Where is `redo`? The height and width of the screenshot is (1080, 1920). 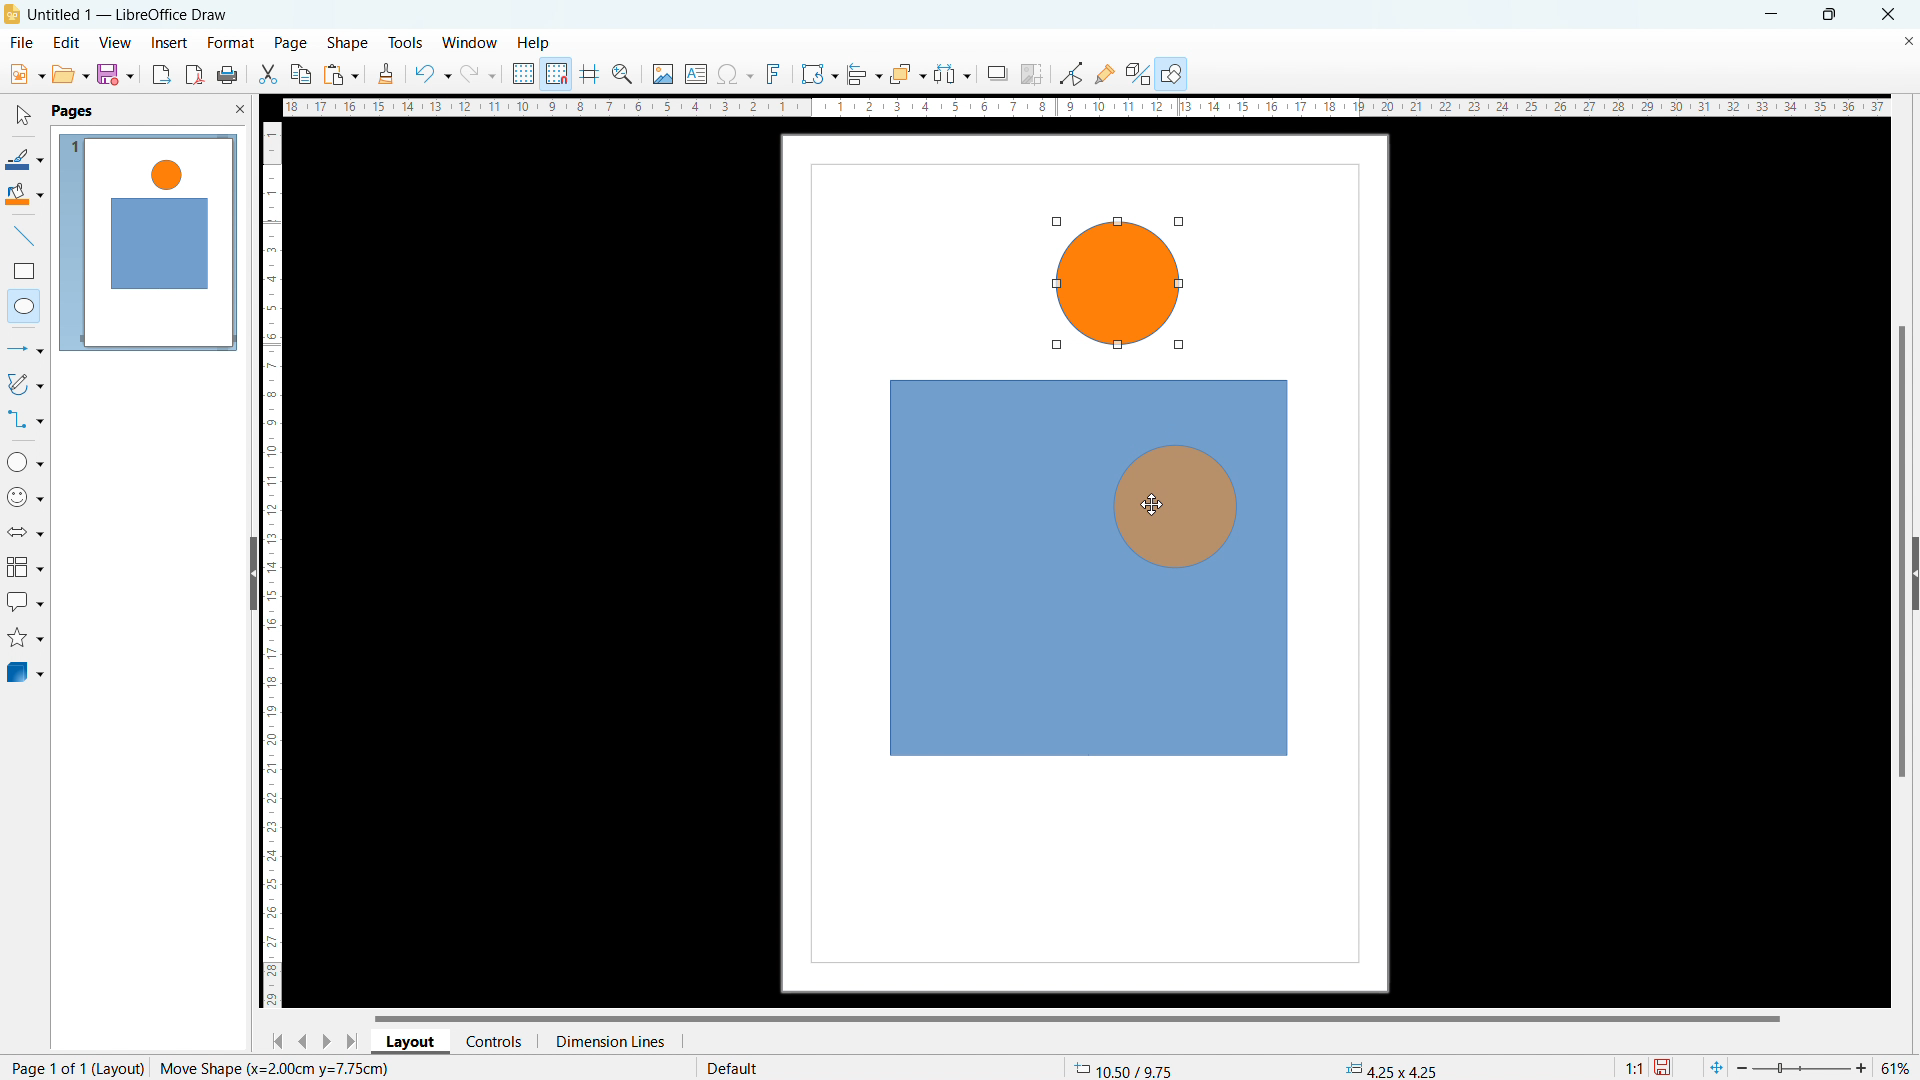
redo is located at coordinates (478, 75).